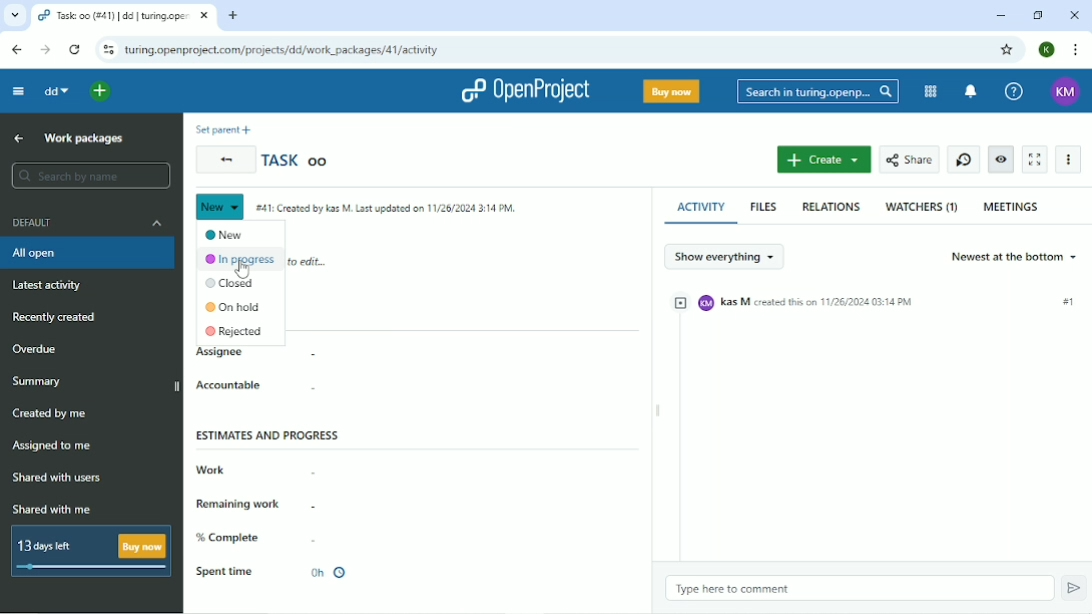 Image resolution: width=1092 pixels, height=614 pixels. I want to click on Set parent, so click(223, 128).